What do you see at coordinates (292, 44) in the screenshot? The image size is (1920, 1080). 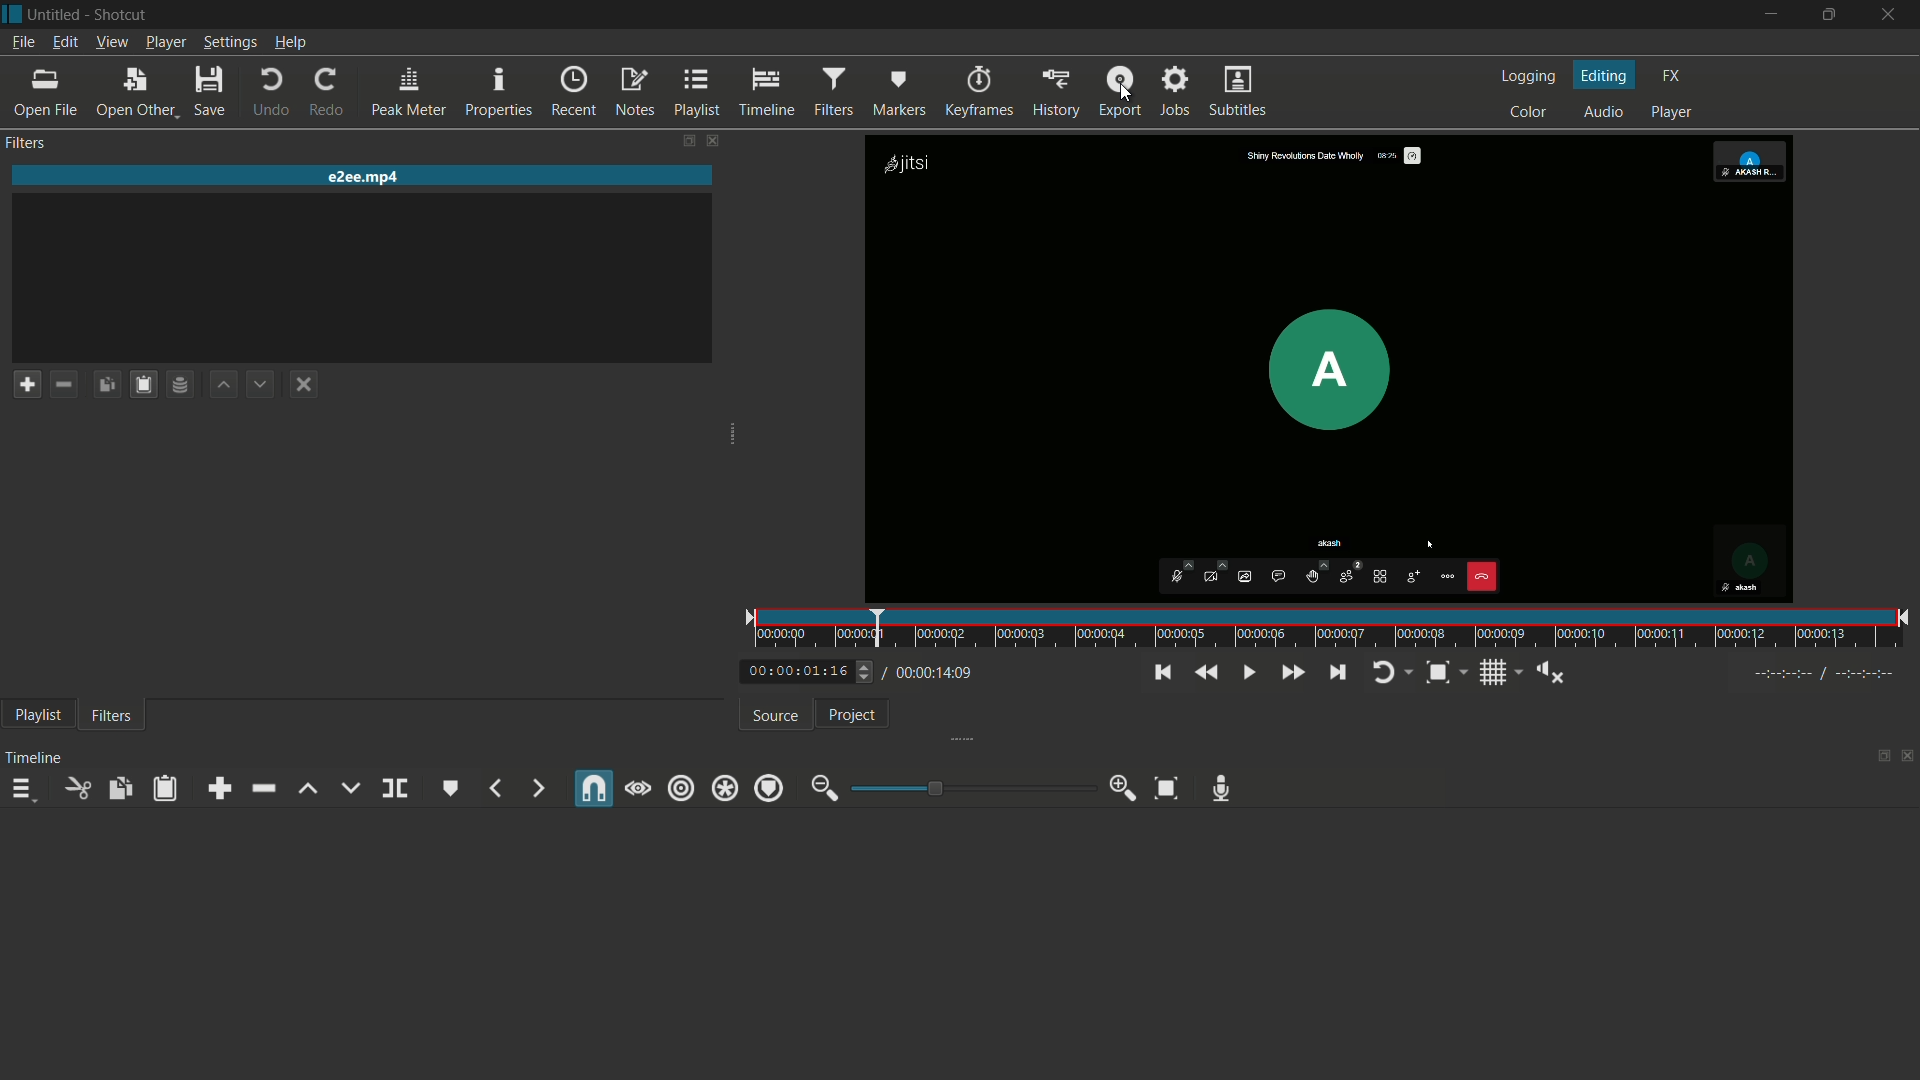 I see `help menu` at bounding box center [292, 44].